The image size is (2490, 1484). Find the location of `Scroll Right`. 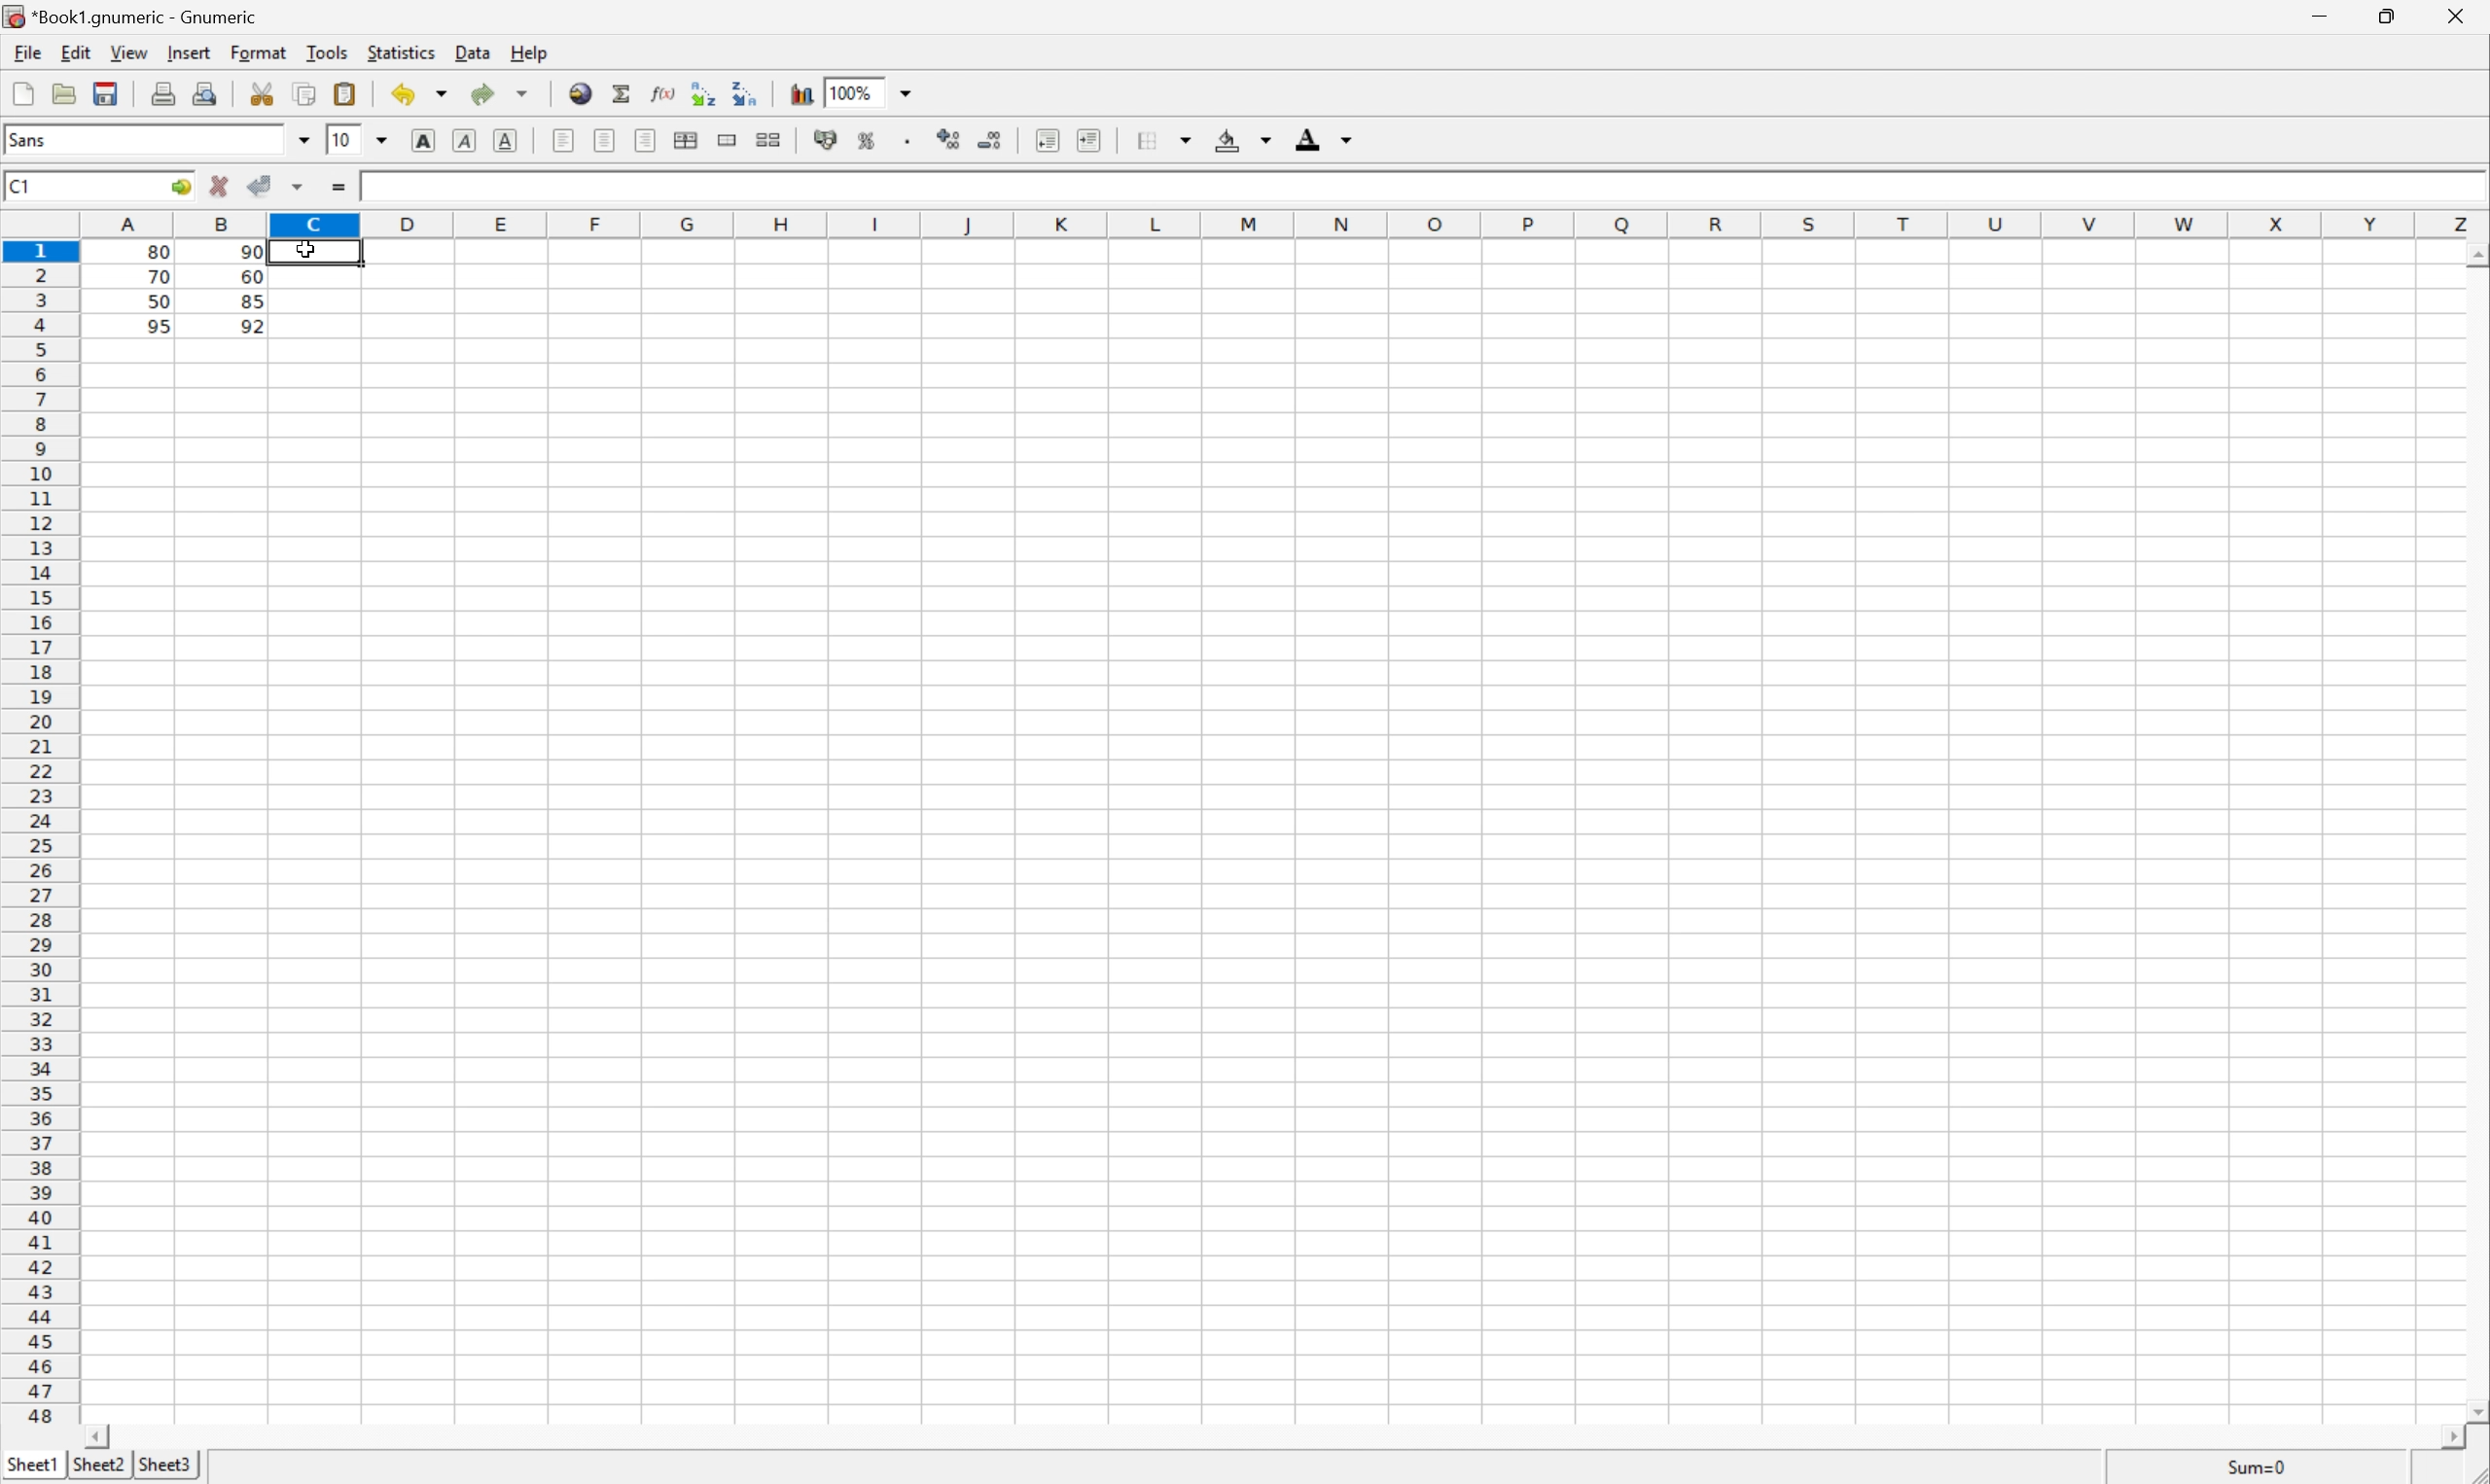

Scroll Right is located at coordinates (2445, 1436).